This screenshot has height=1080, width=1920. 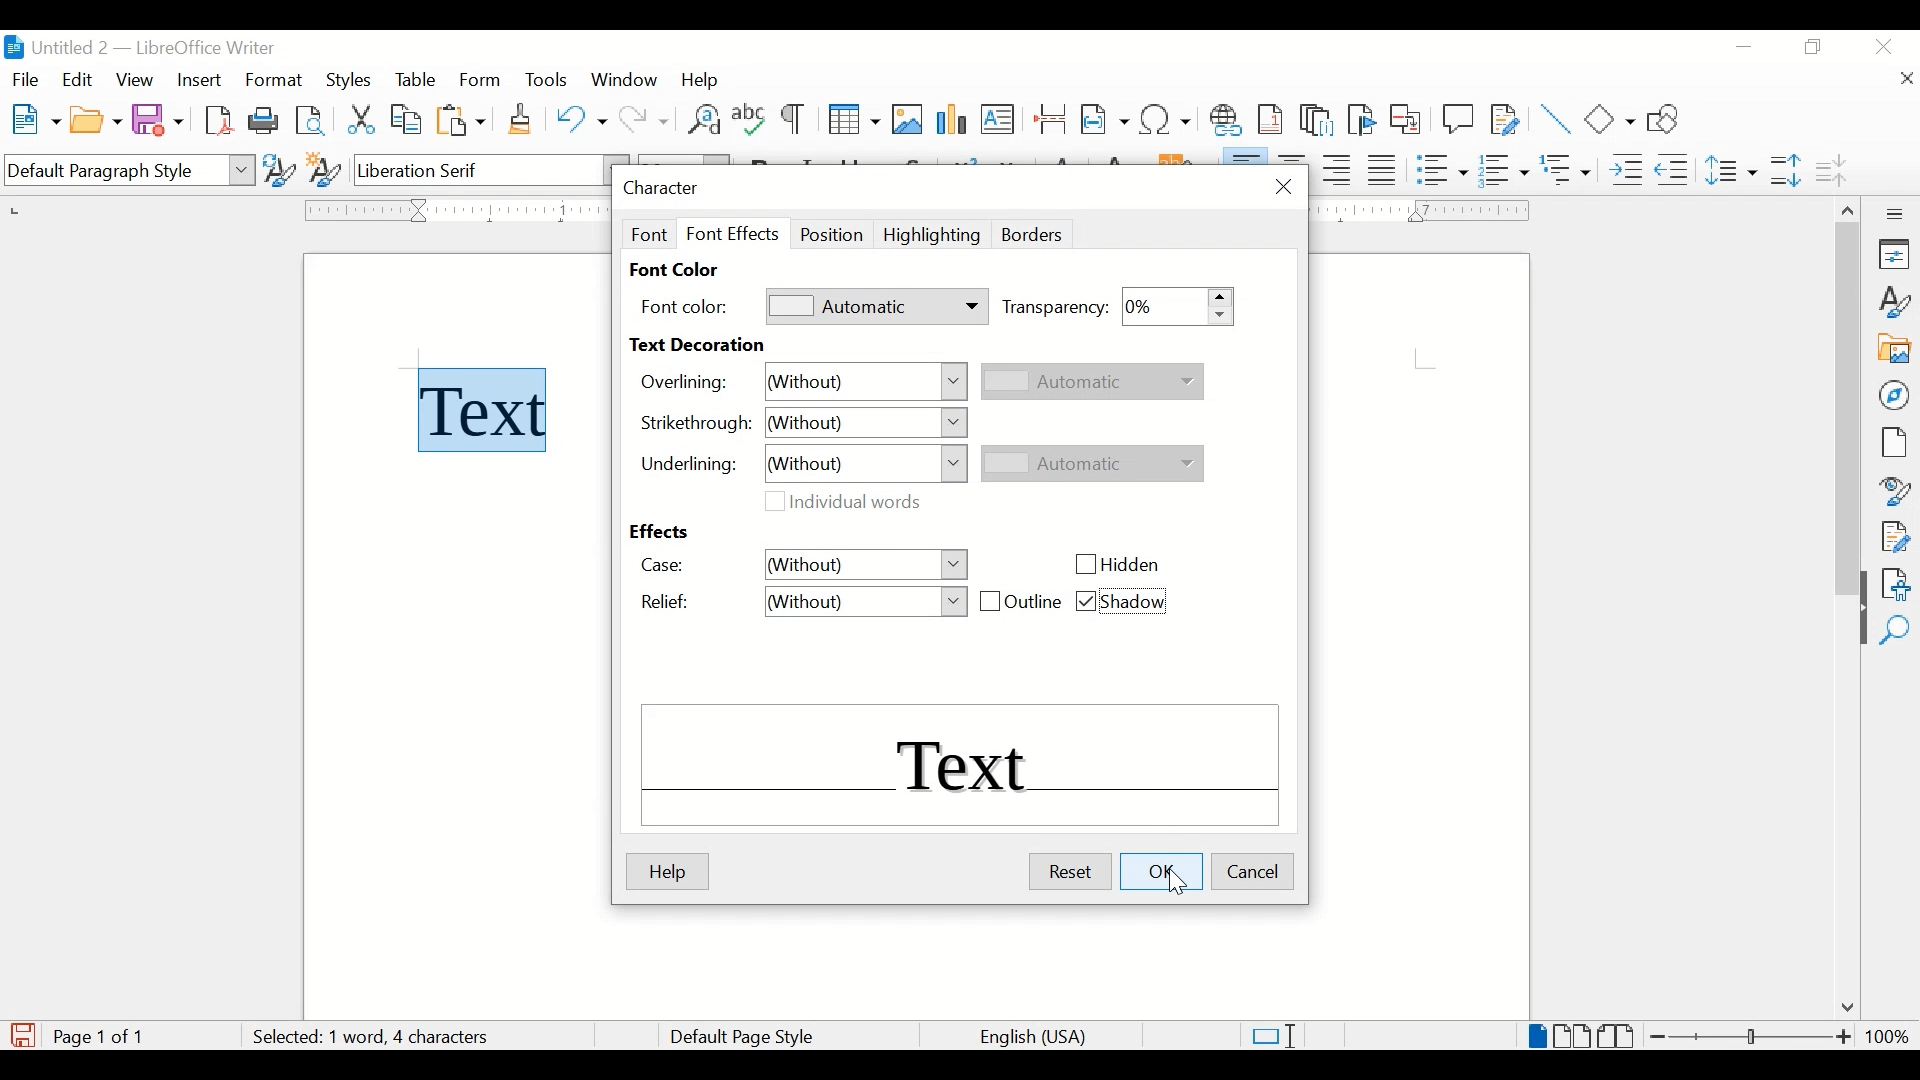 I want to click on more options, so click(x=1897, y=214).